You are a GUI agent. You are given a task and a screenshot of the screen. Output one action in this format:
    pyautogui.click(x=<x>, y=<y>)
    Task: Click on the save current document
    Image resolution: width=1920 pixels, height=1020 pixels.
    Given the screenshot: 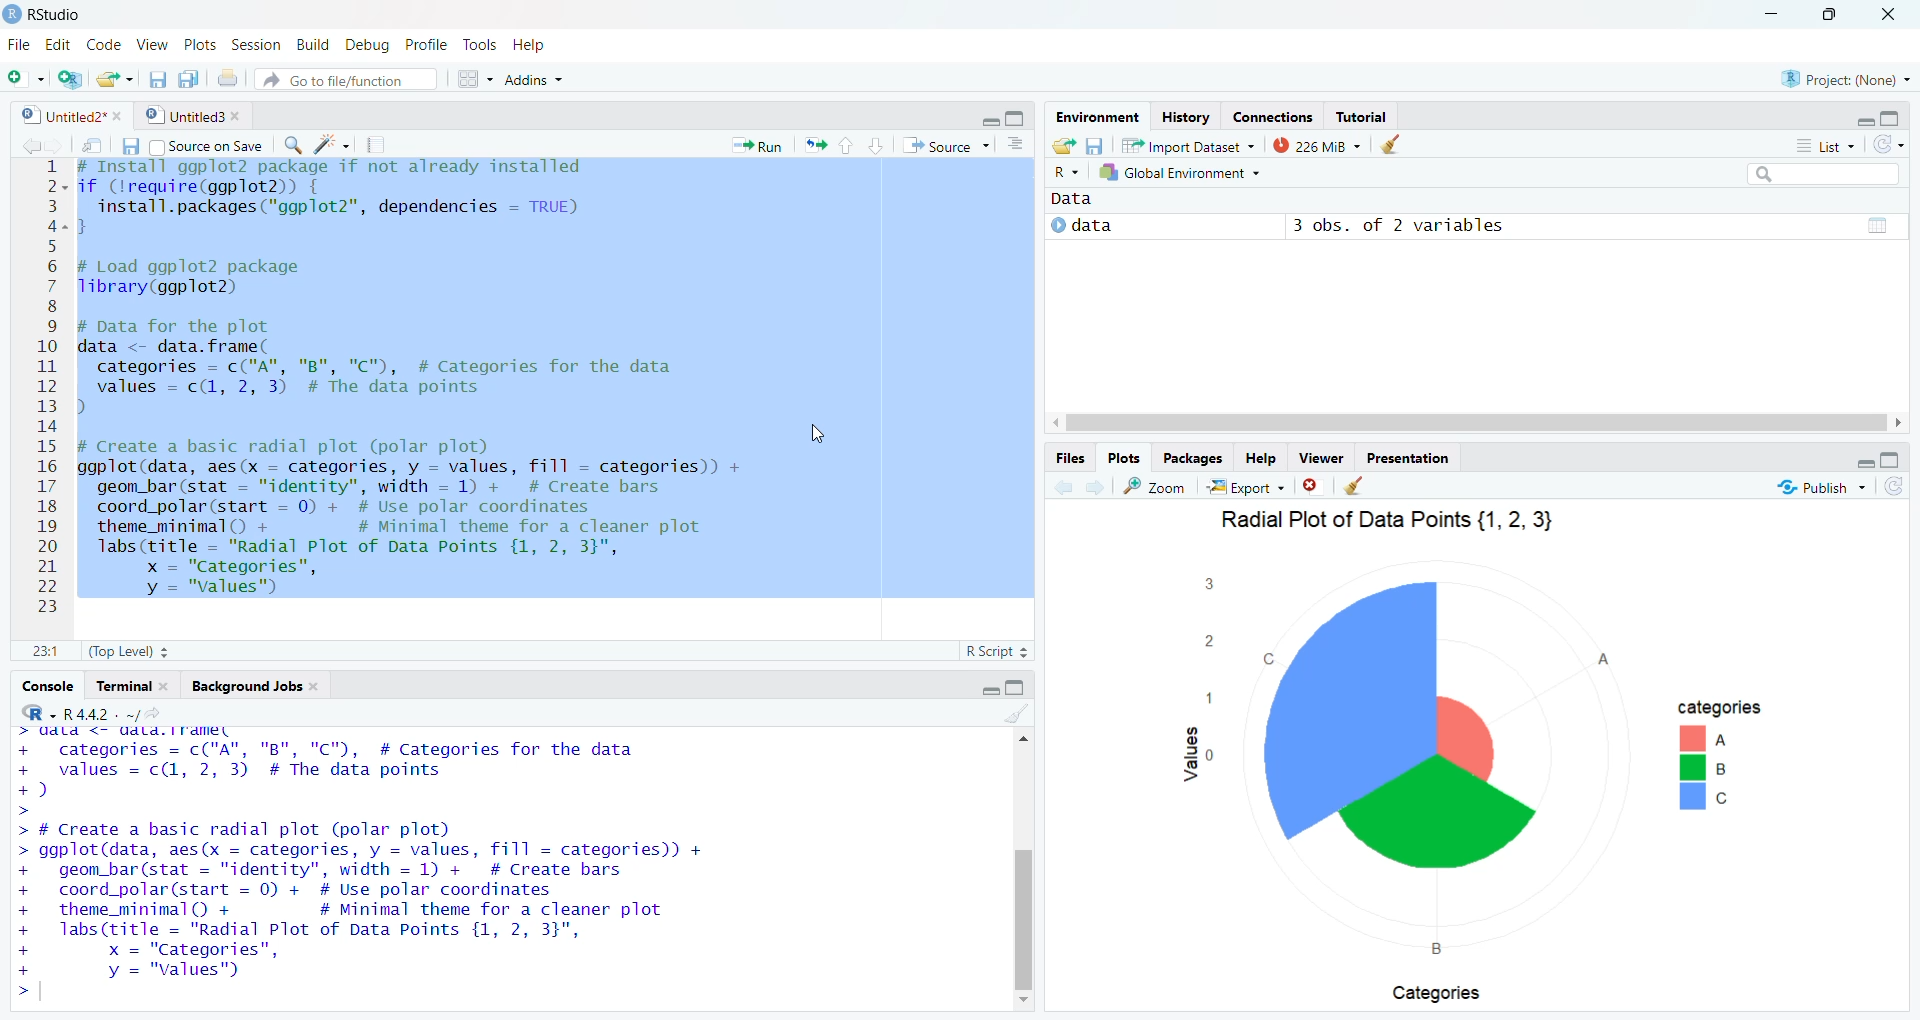 What is the action you would take?
    pyautogui.click(x=158, y=79)
    